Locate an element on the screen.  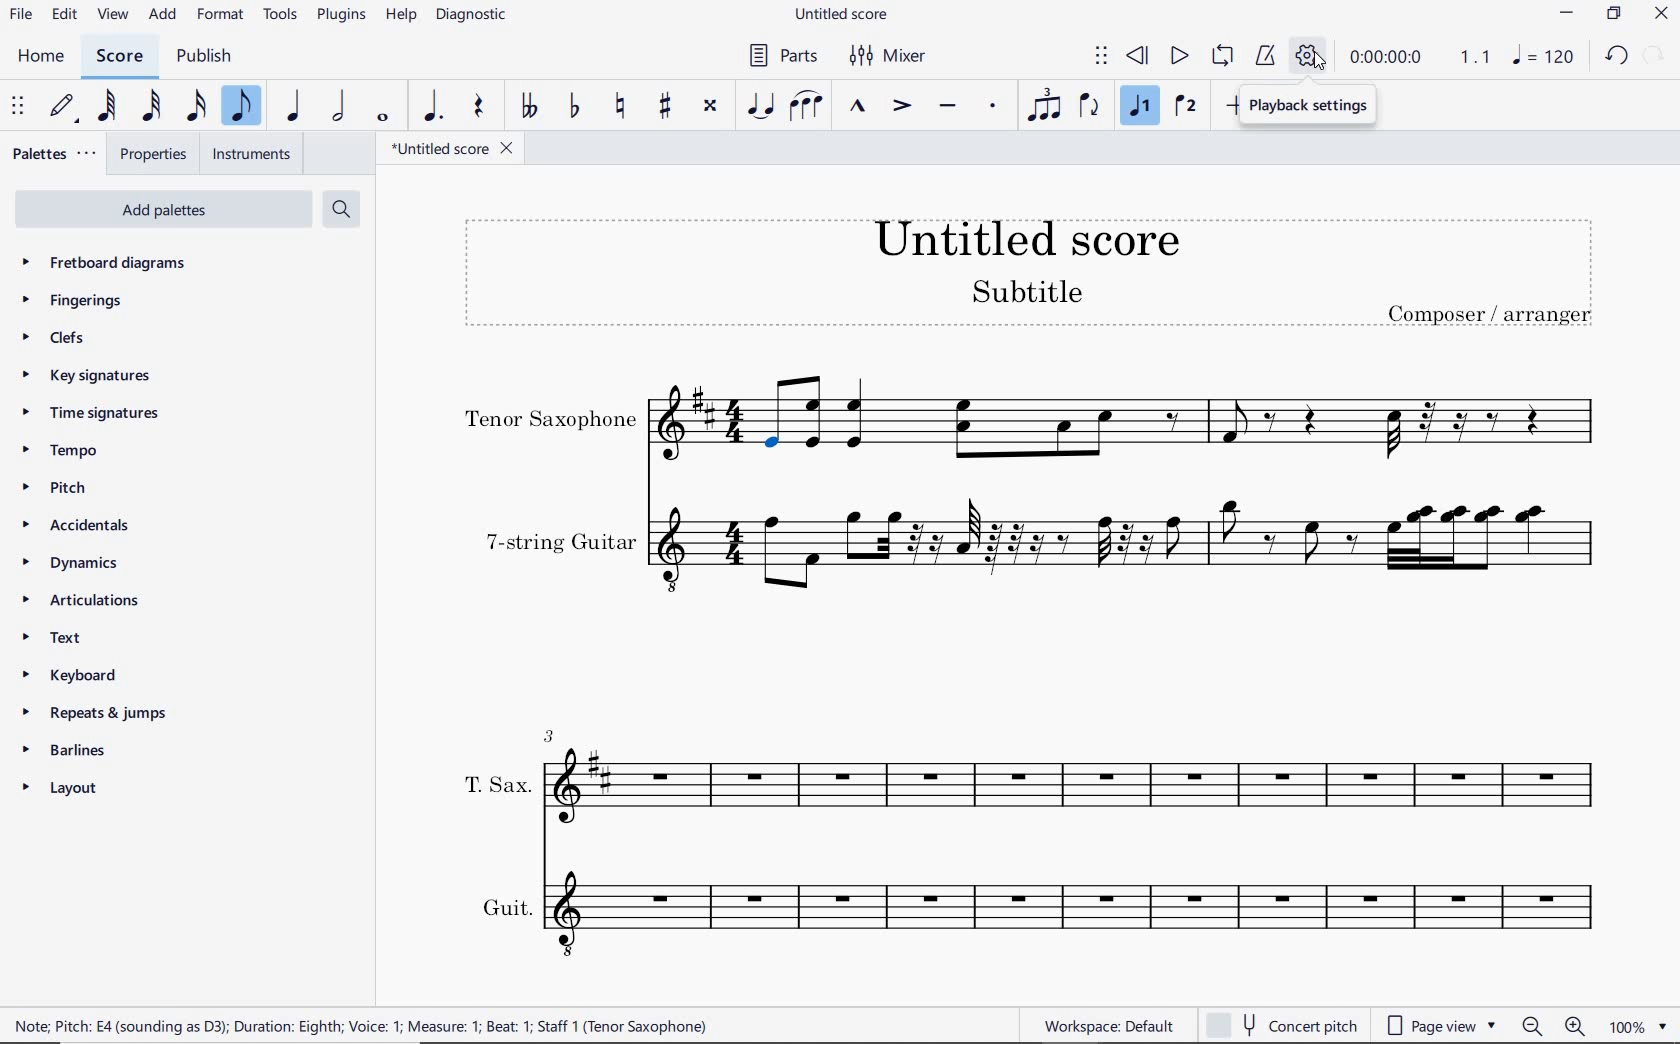
SELECT TO MOVE is located at coordinates (1101, 54).